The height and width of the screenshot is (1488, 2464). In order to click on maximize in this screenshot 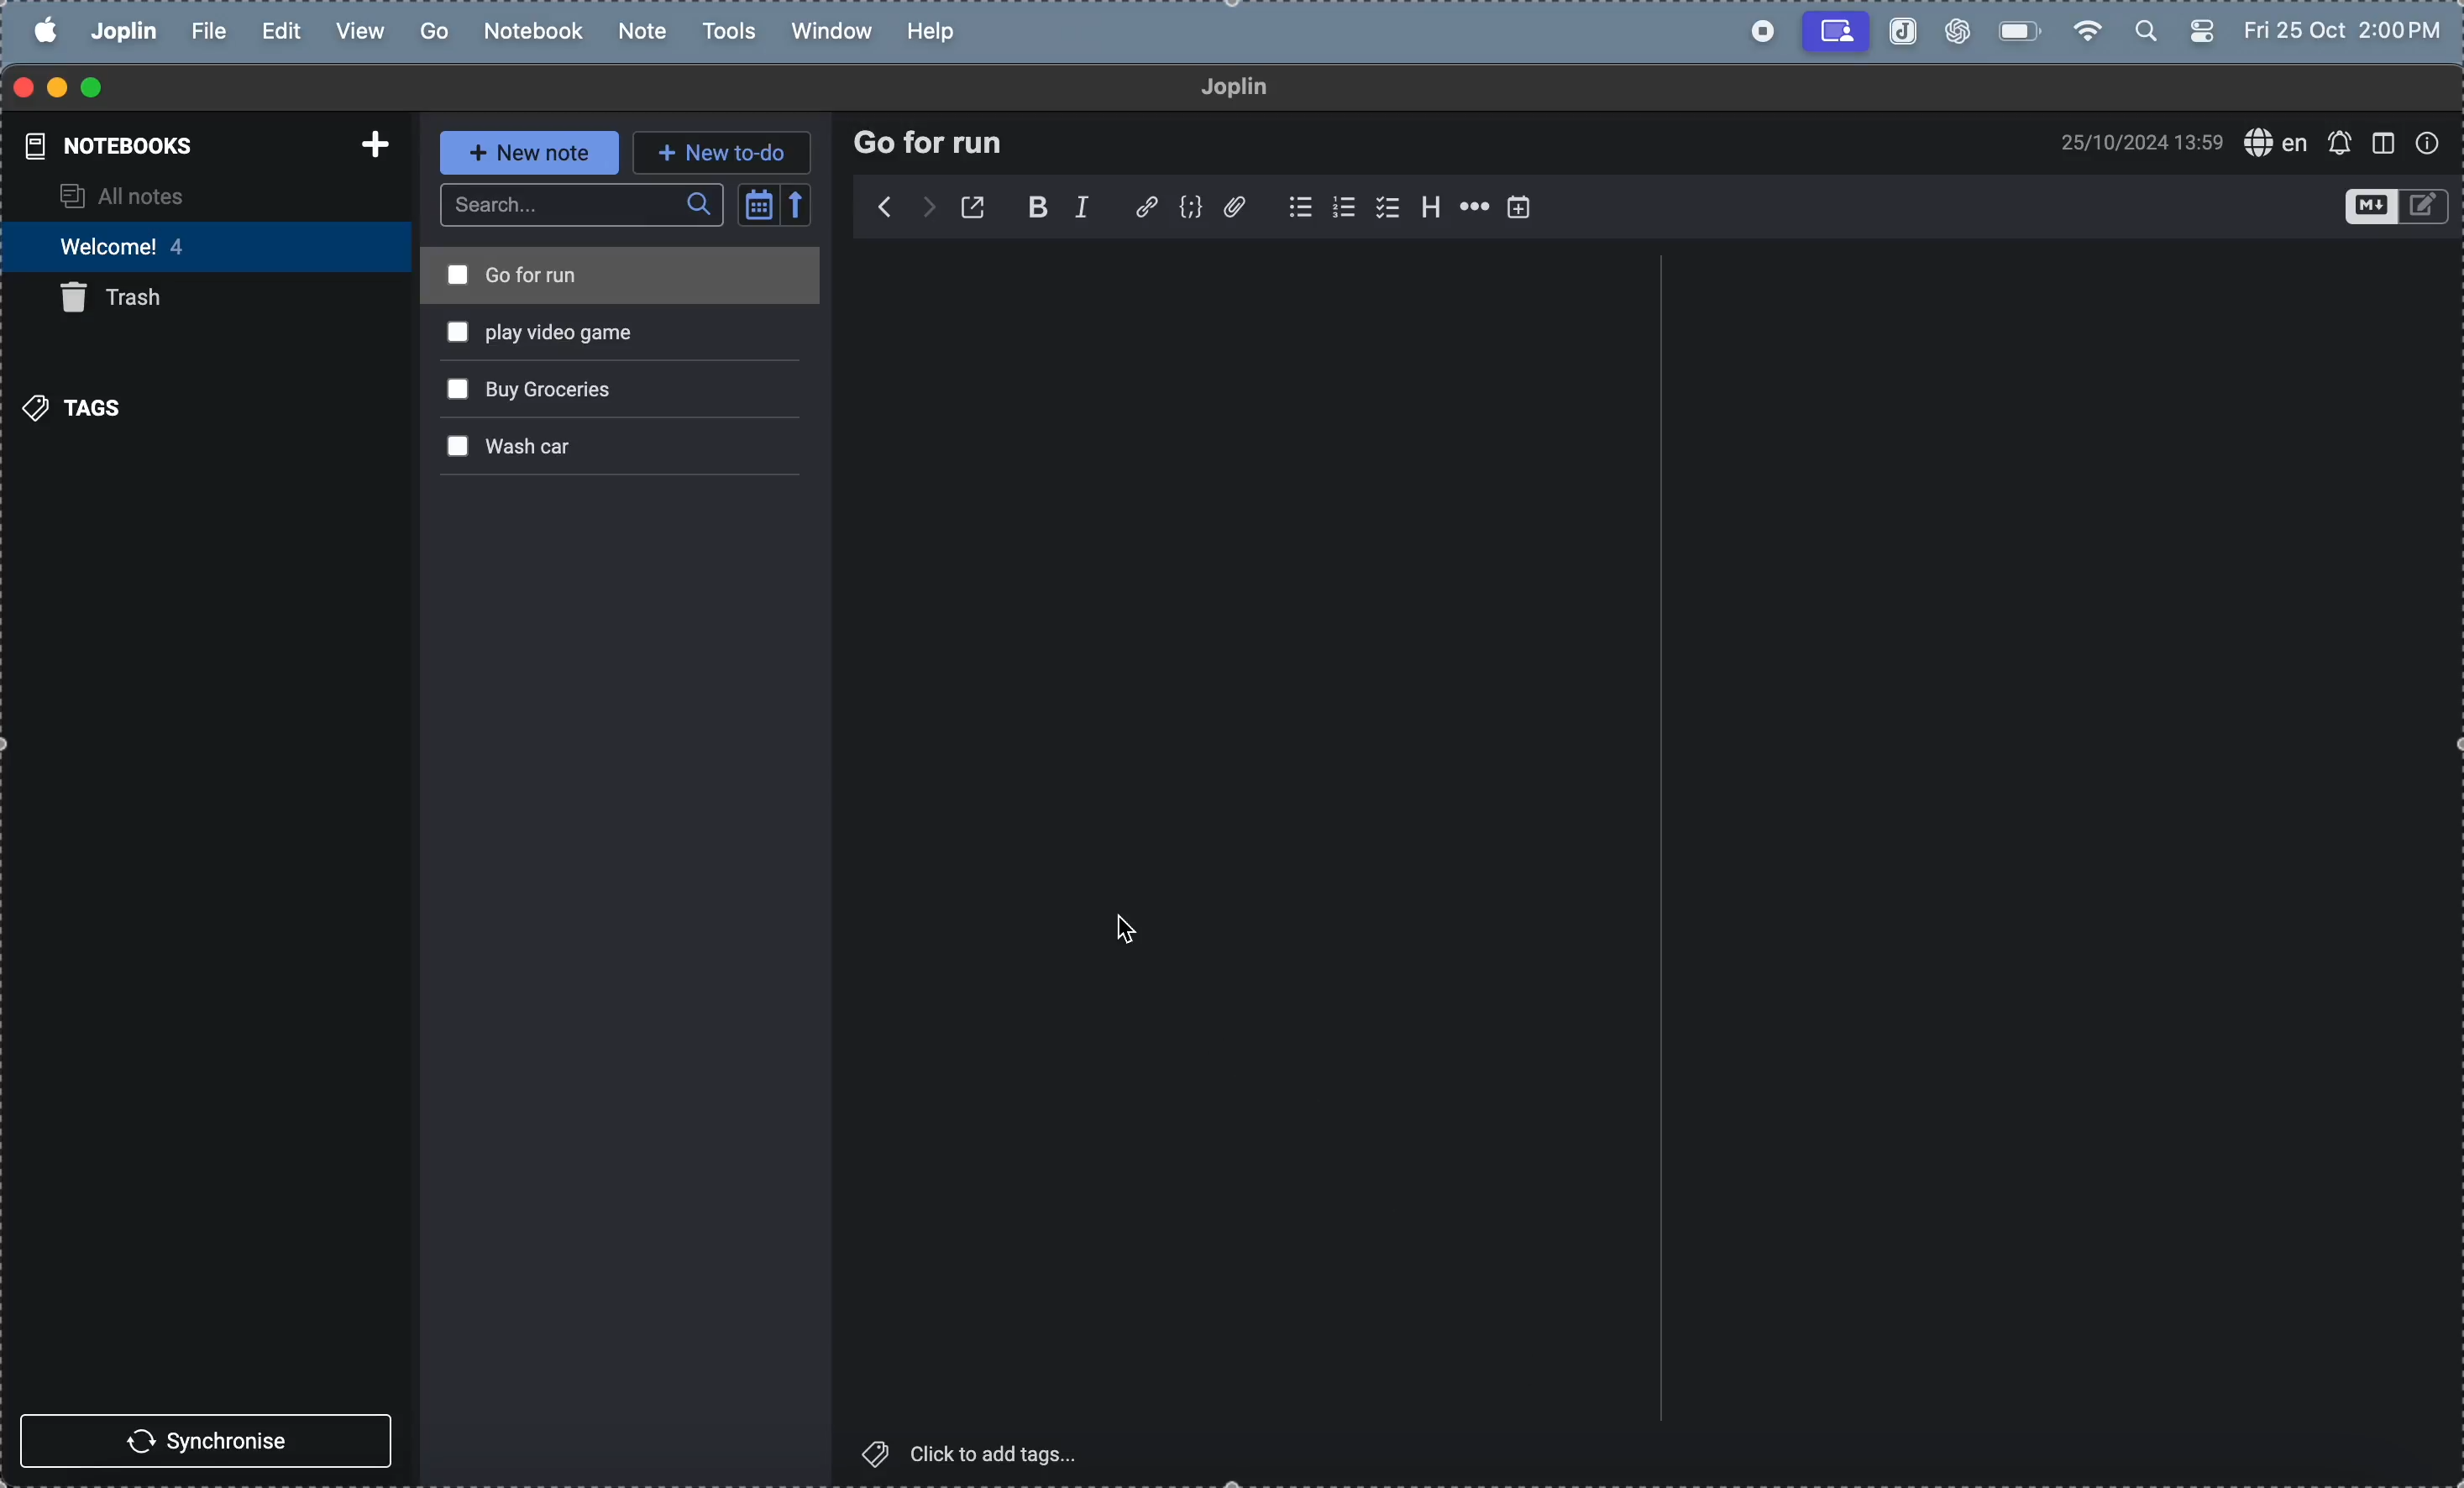, I will do `click(104, 87)`.